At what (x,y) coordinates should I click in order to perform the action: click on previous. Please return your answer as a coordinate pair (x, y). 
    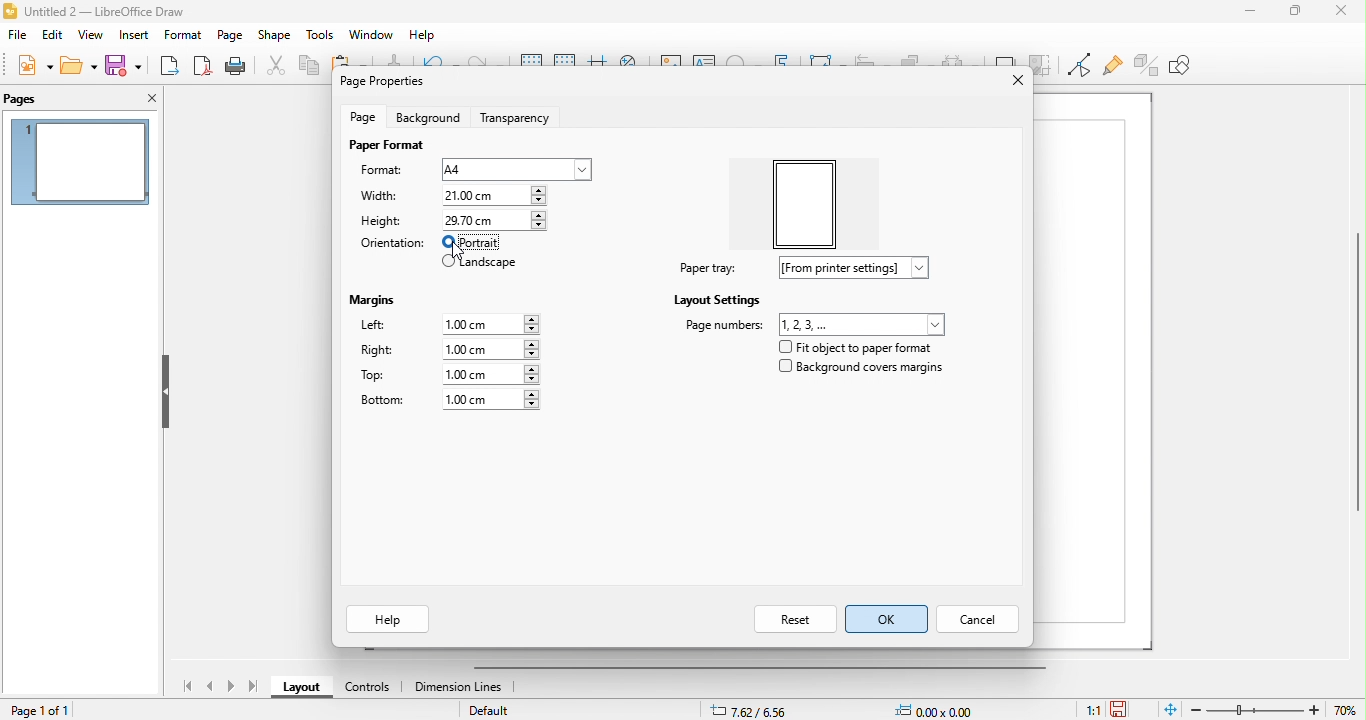
    Looking at the image, I should click on (212, 687).